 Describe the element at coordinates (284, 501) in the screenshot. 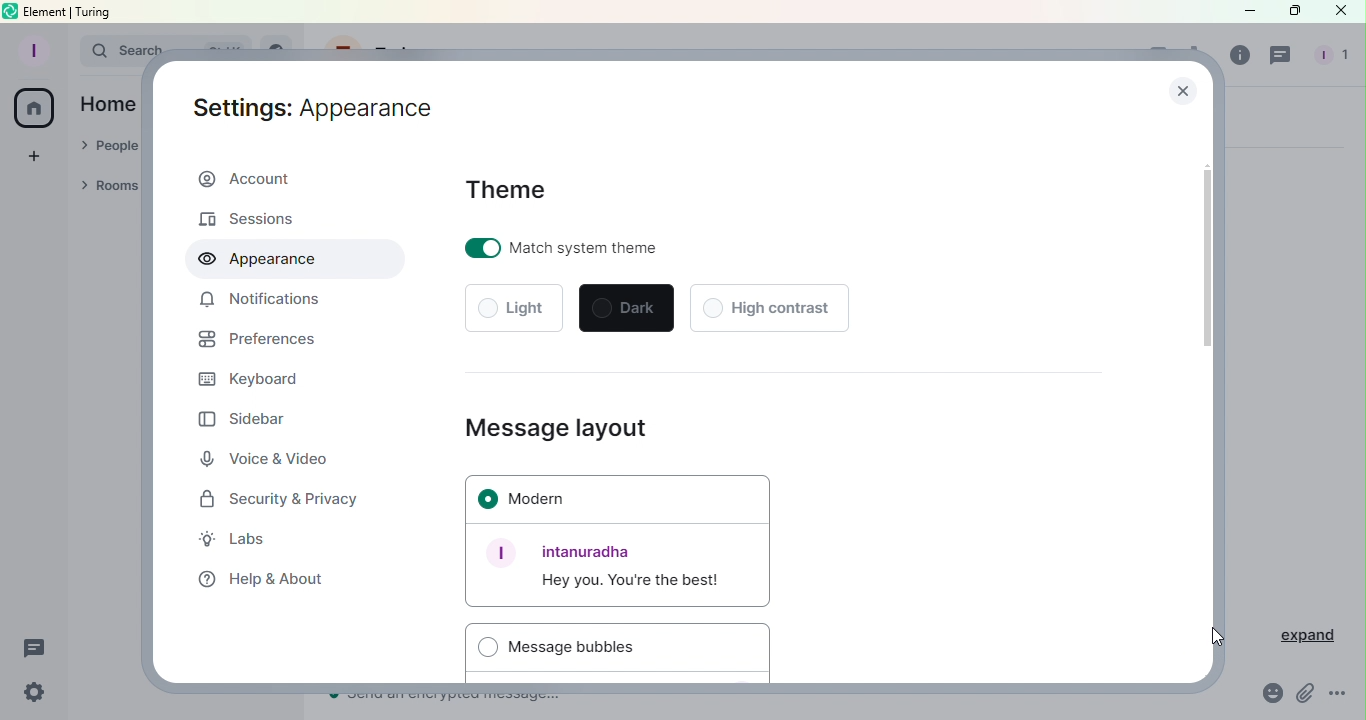

I see `Security and privacy` at that location.